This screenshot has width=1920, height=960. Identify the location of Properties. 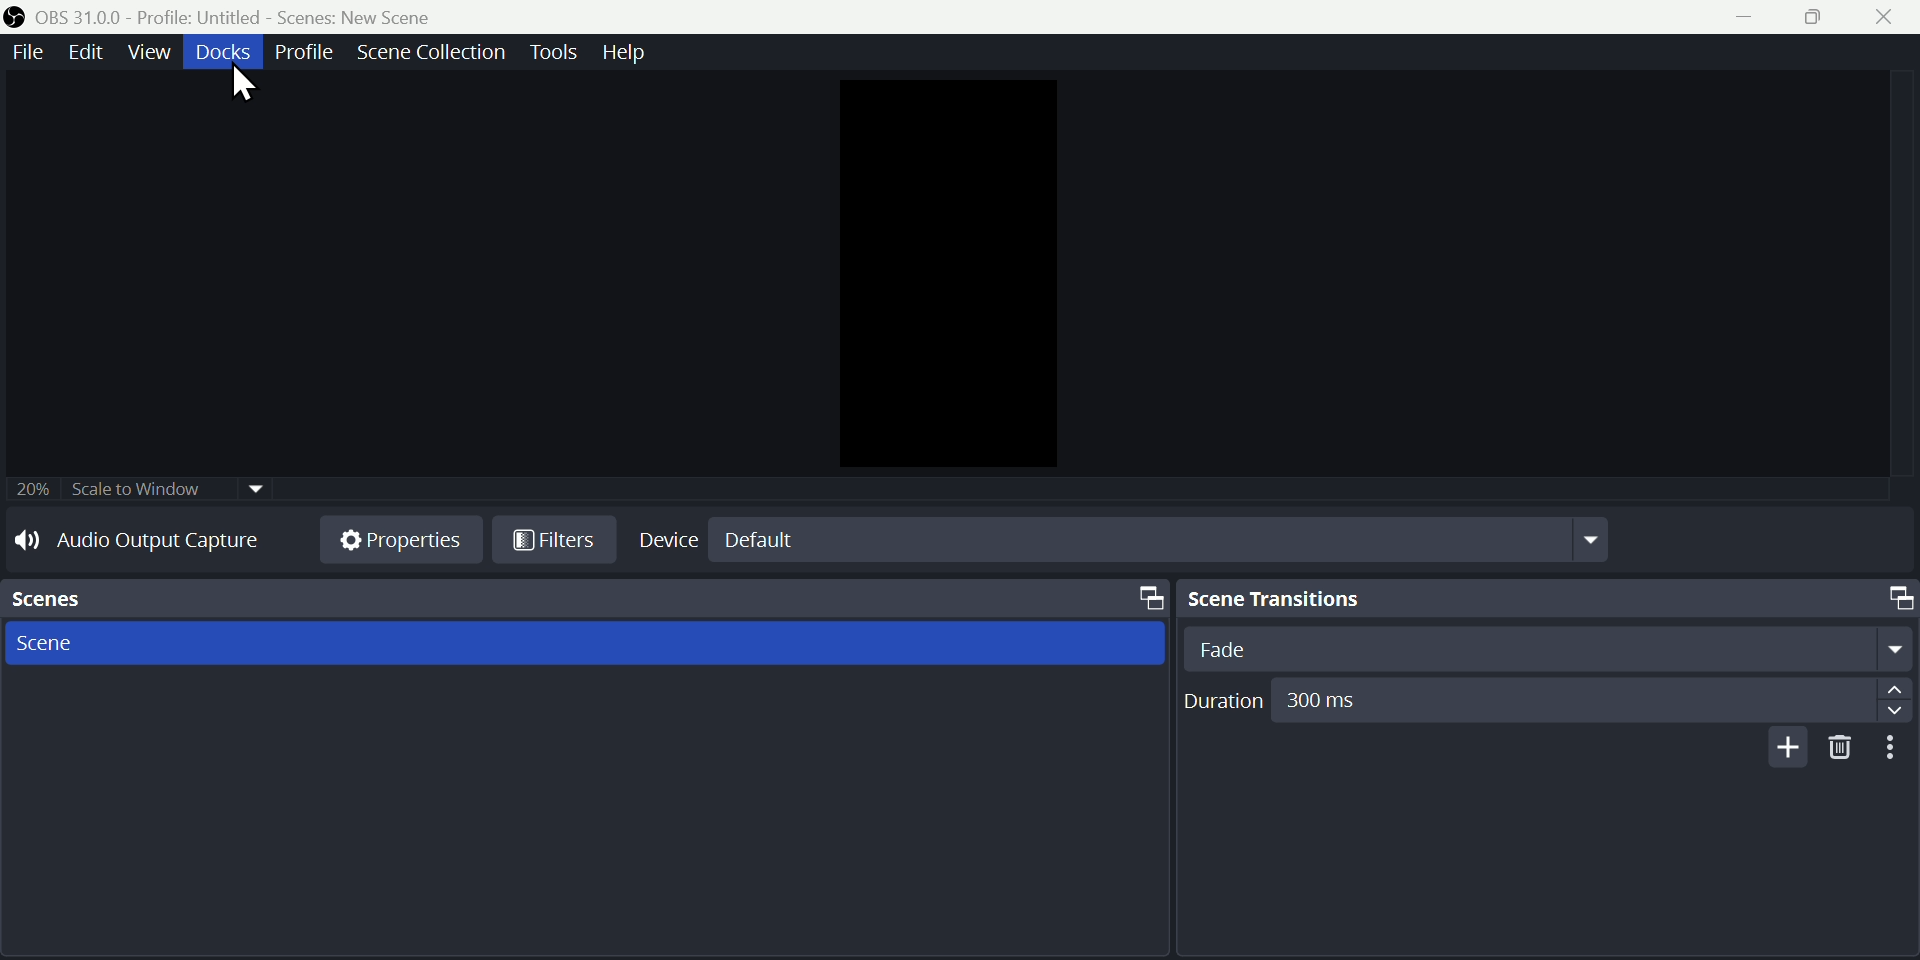
(409, 540).